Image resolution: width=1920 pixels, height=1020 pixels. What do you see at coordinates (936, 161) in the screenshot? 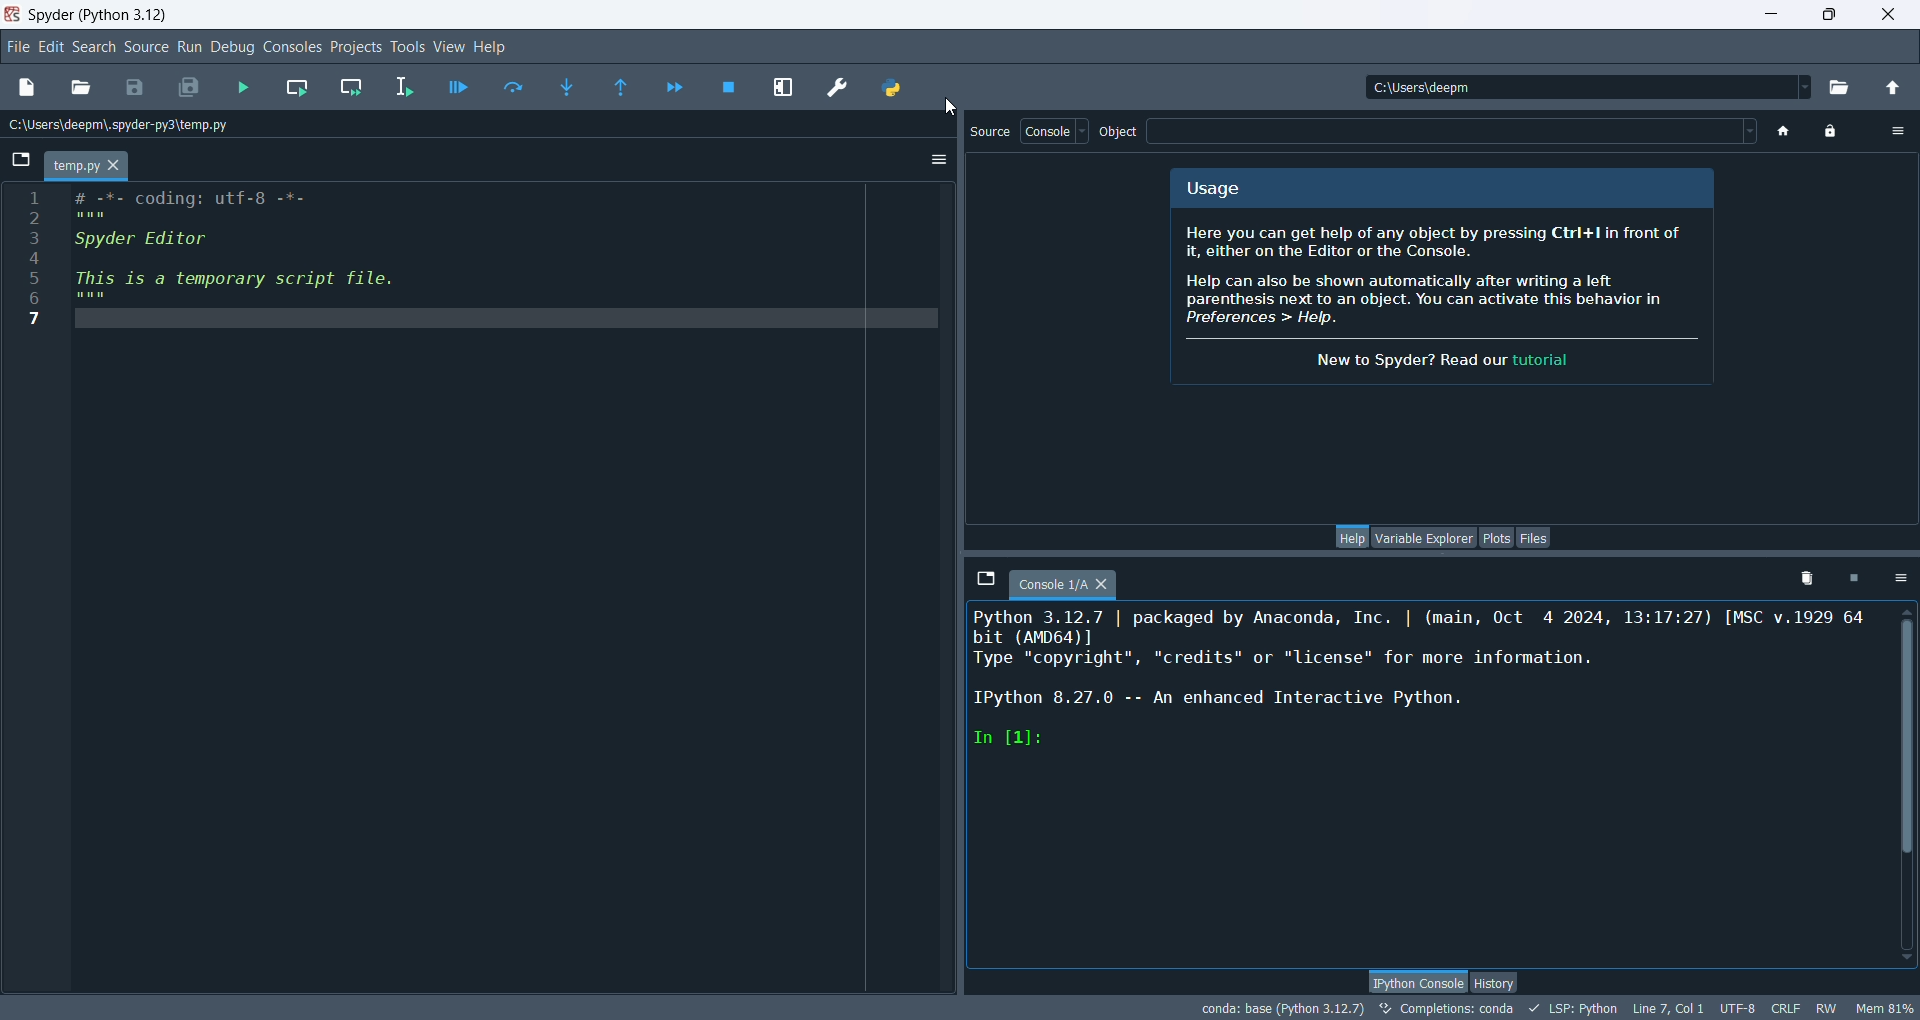
I see `options` at bounding box center [936, 161].